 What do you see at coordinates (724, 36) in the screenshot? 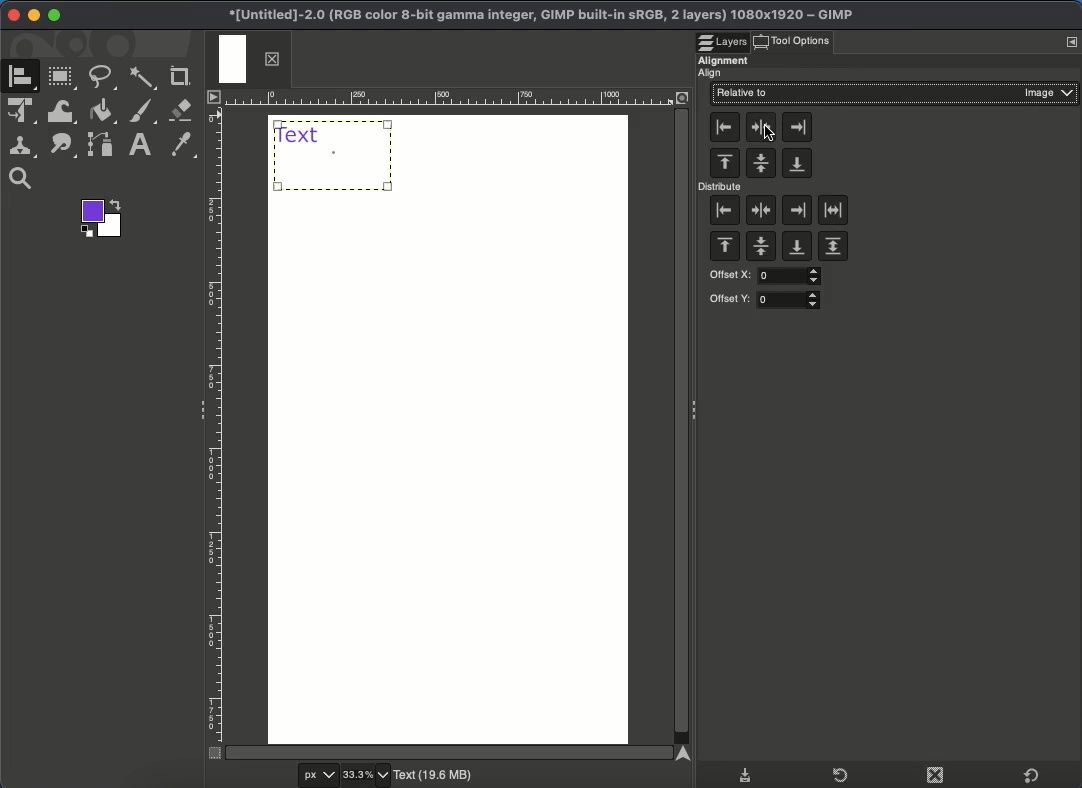
I see `Layers` at bounding box center [724, 36].